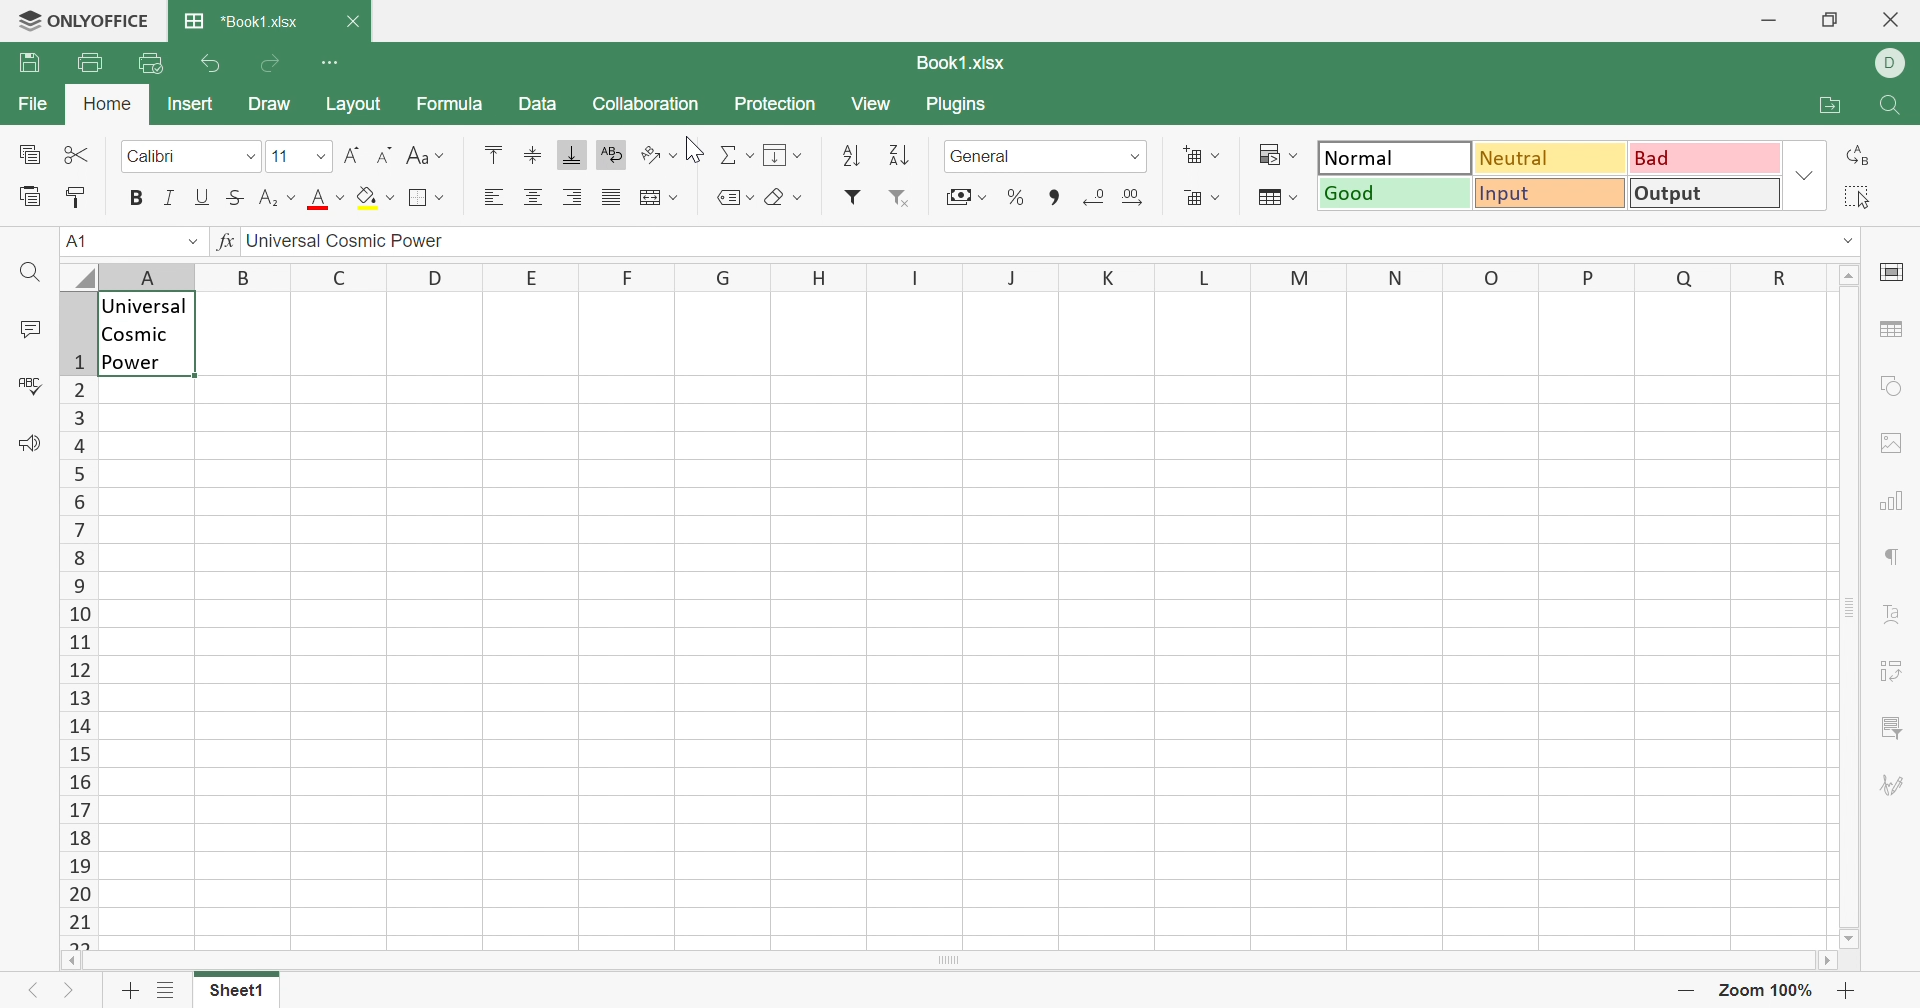  Describe the element at coordinates (1019, 198) in the screenshot. I see `Percentage style` at that location.